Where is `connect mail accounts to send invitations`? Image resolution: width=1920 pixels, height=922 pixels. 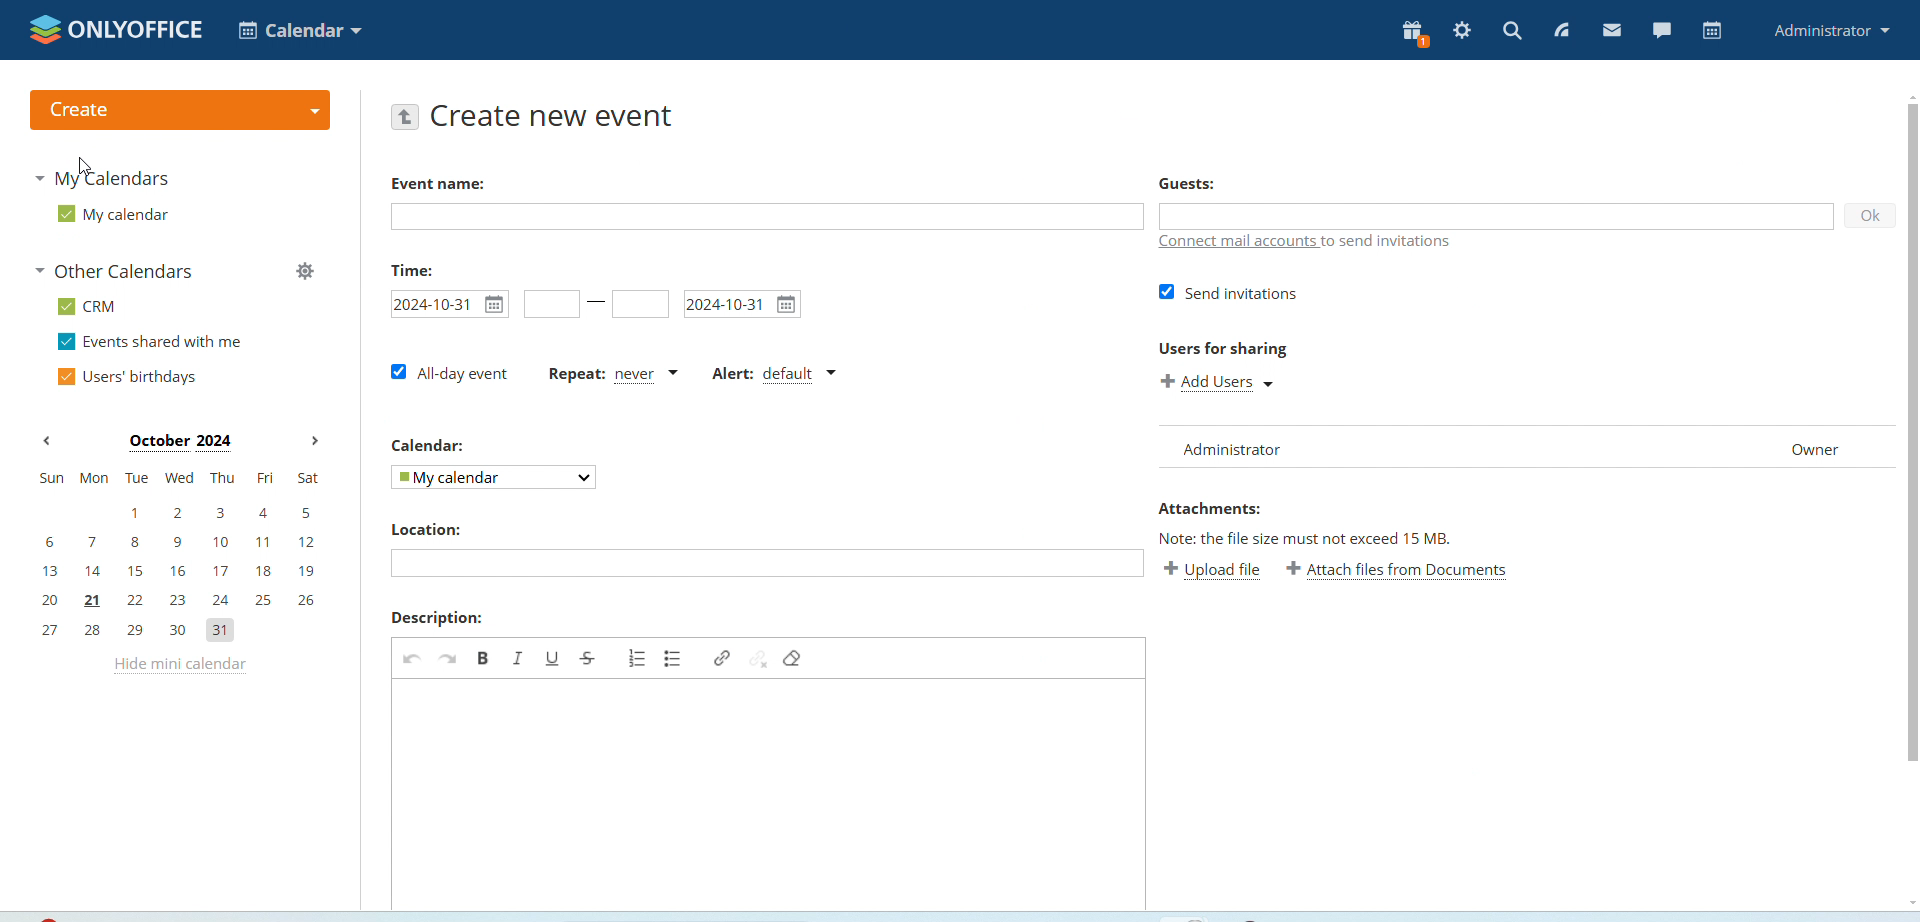 connect mail accounts to send invitations is located at coordinates (1310, 245).